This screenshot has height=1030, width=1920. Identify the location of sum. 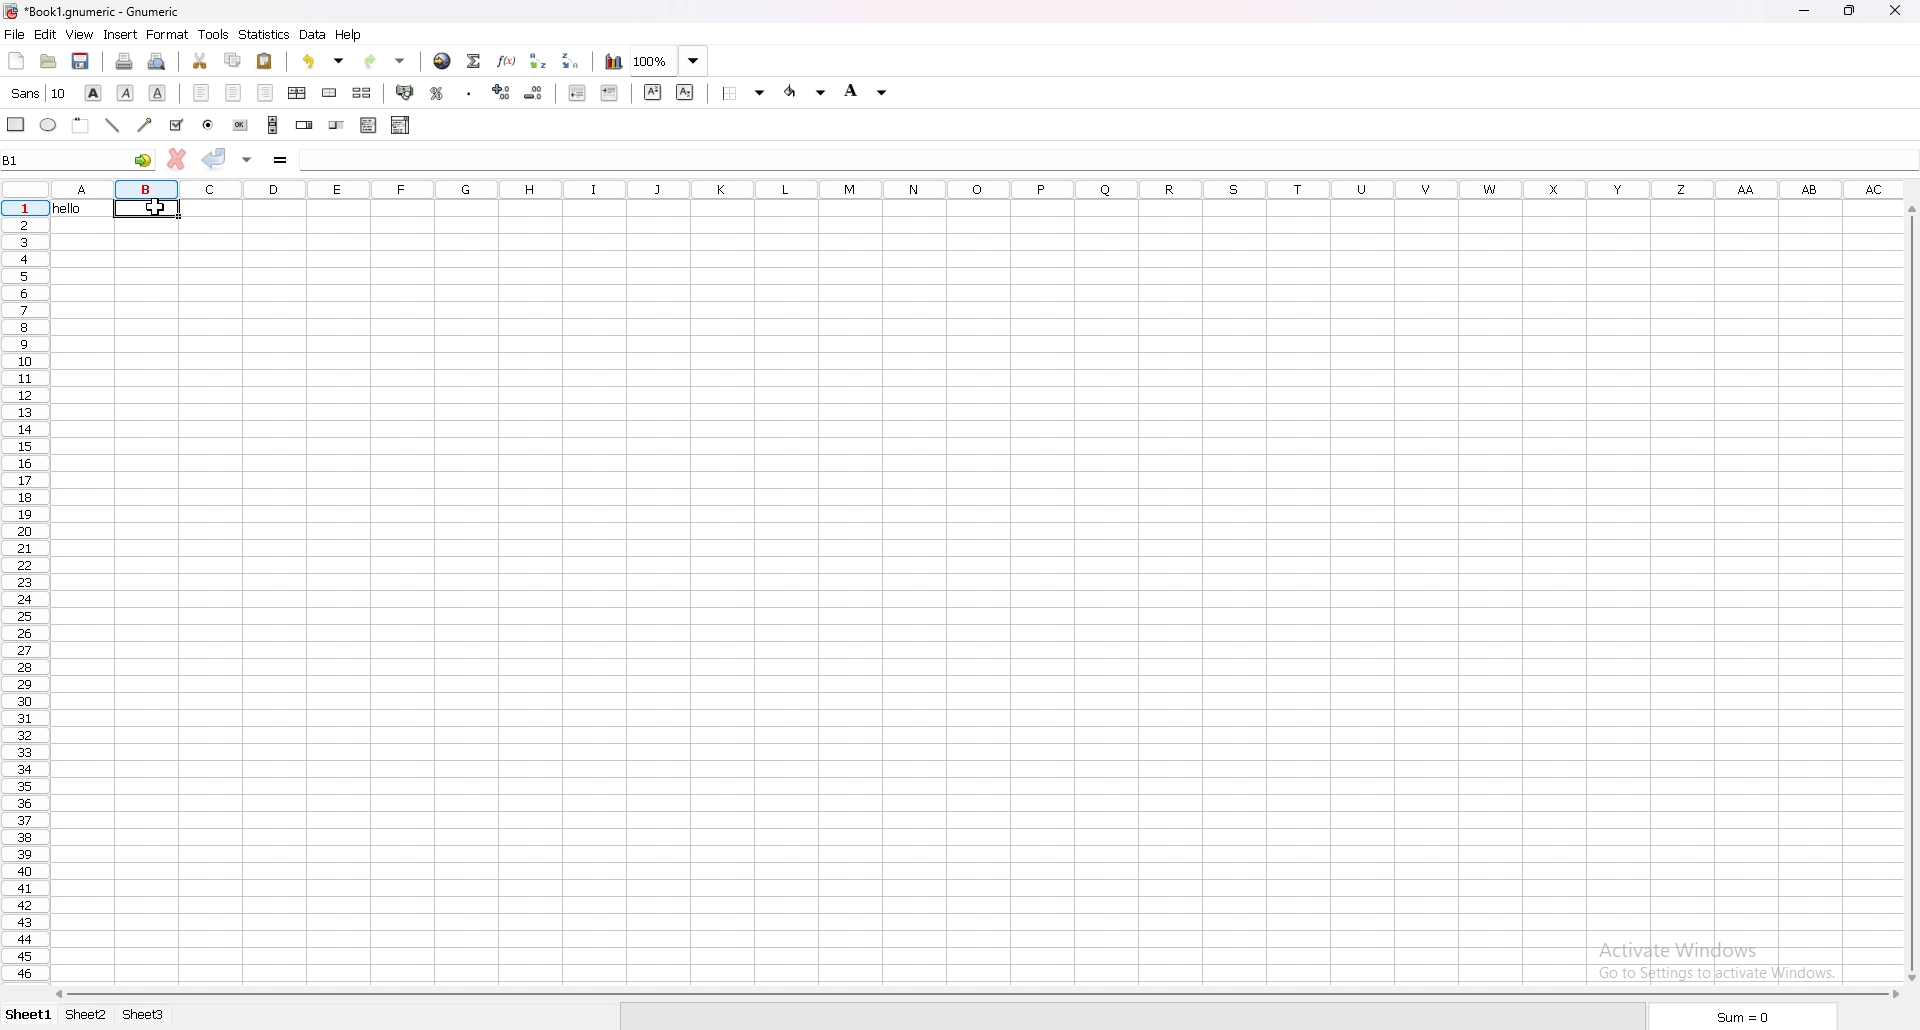
(473, 60).